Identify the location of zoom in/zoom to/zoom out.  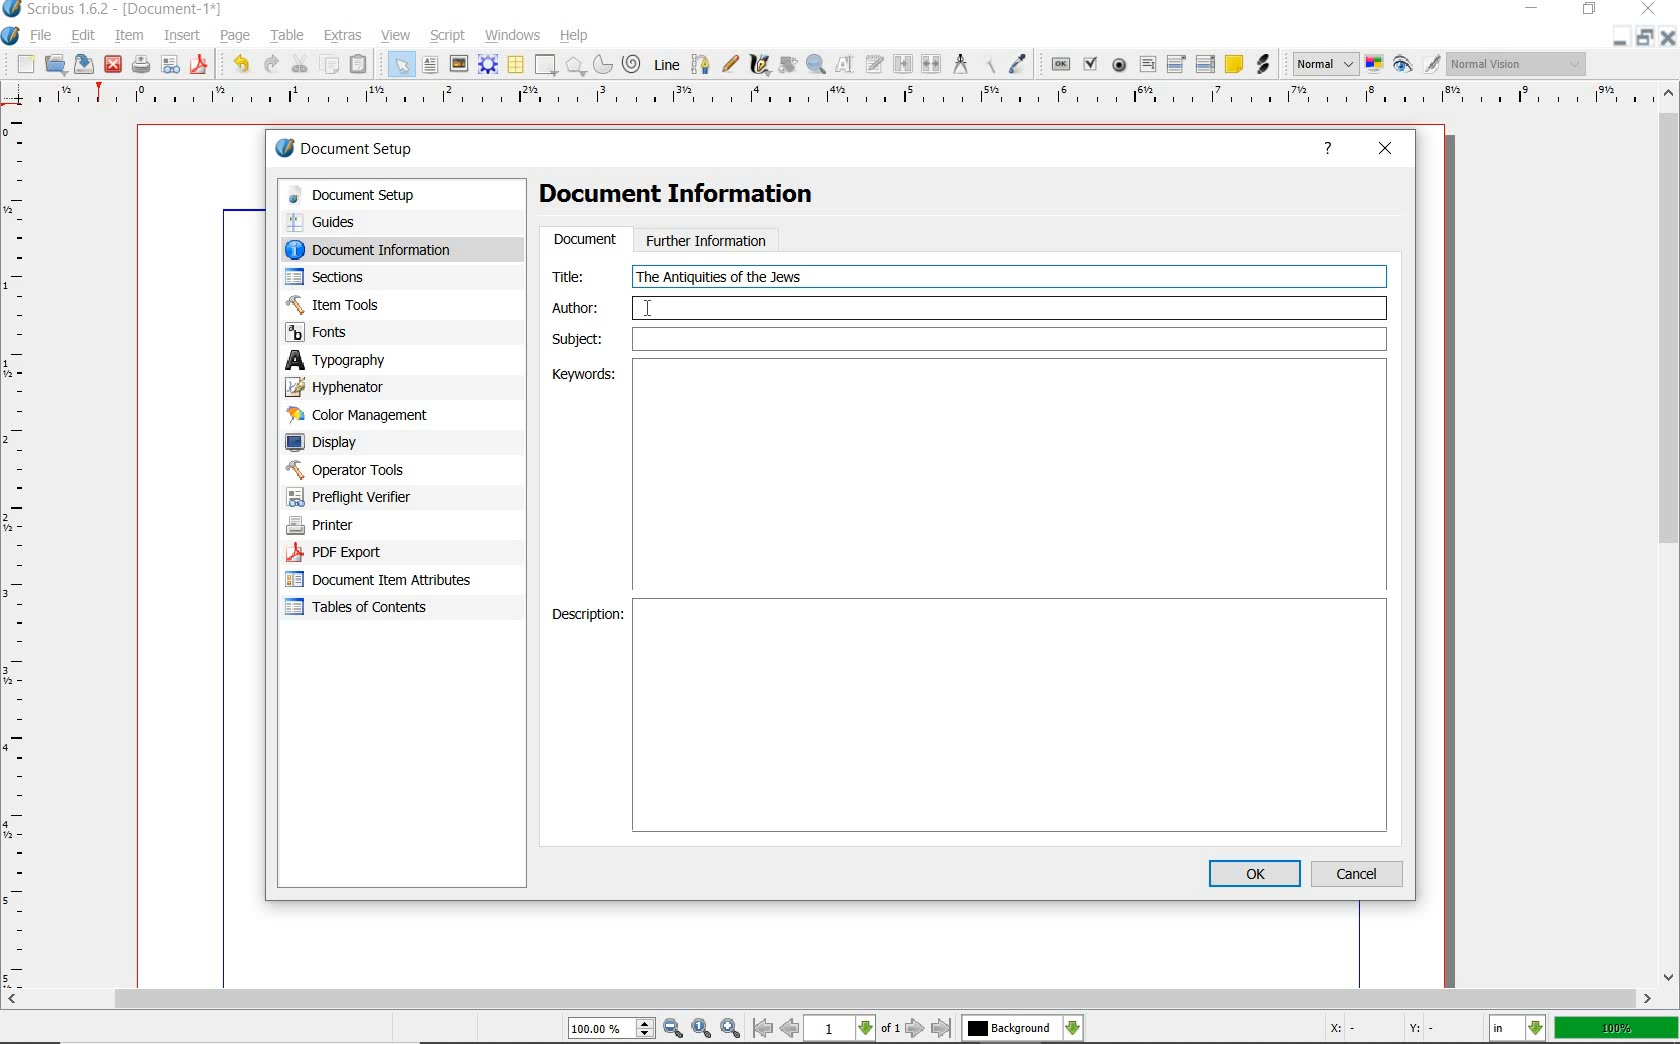
(657, 1028).